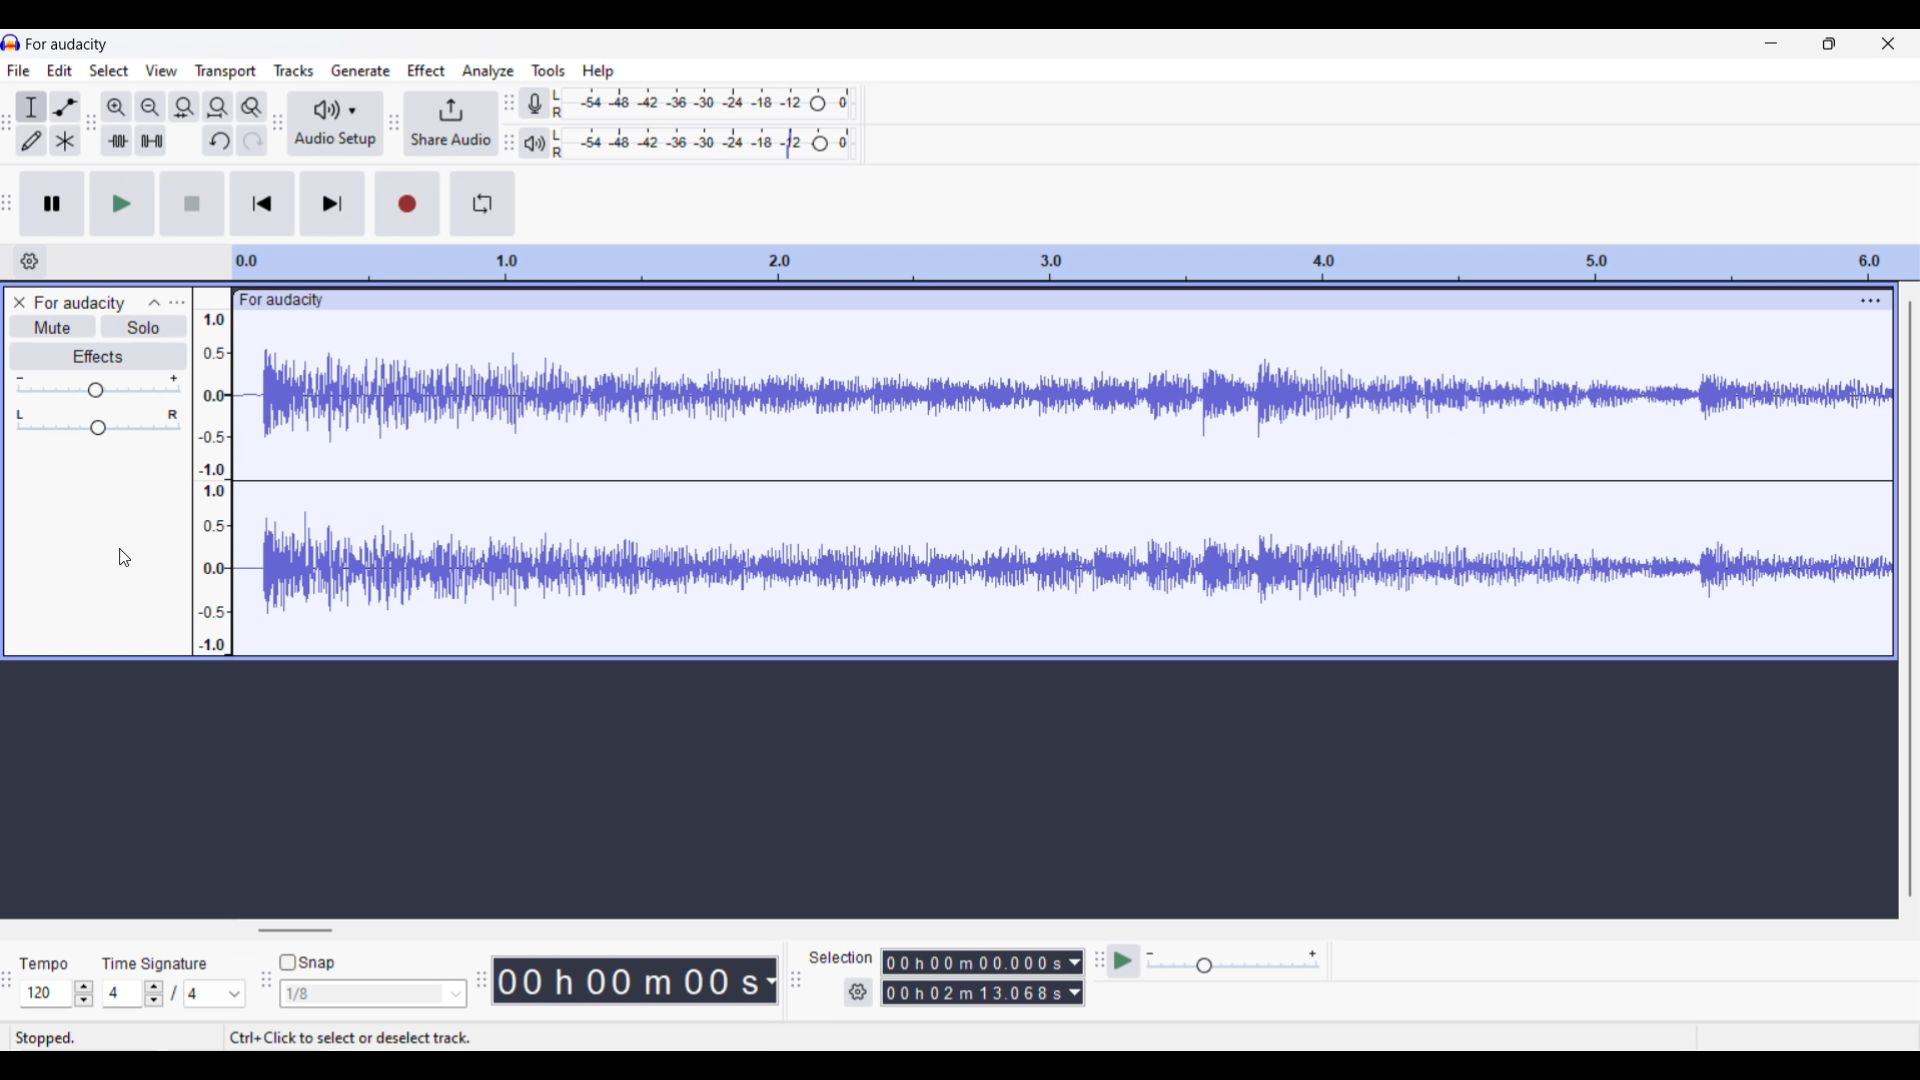 This screenshot has width=1920, height=1080. I want to click on Effects, so click(74, 356).